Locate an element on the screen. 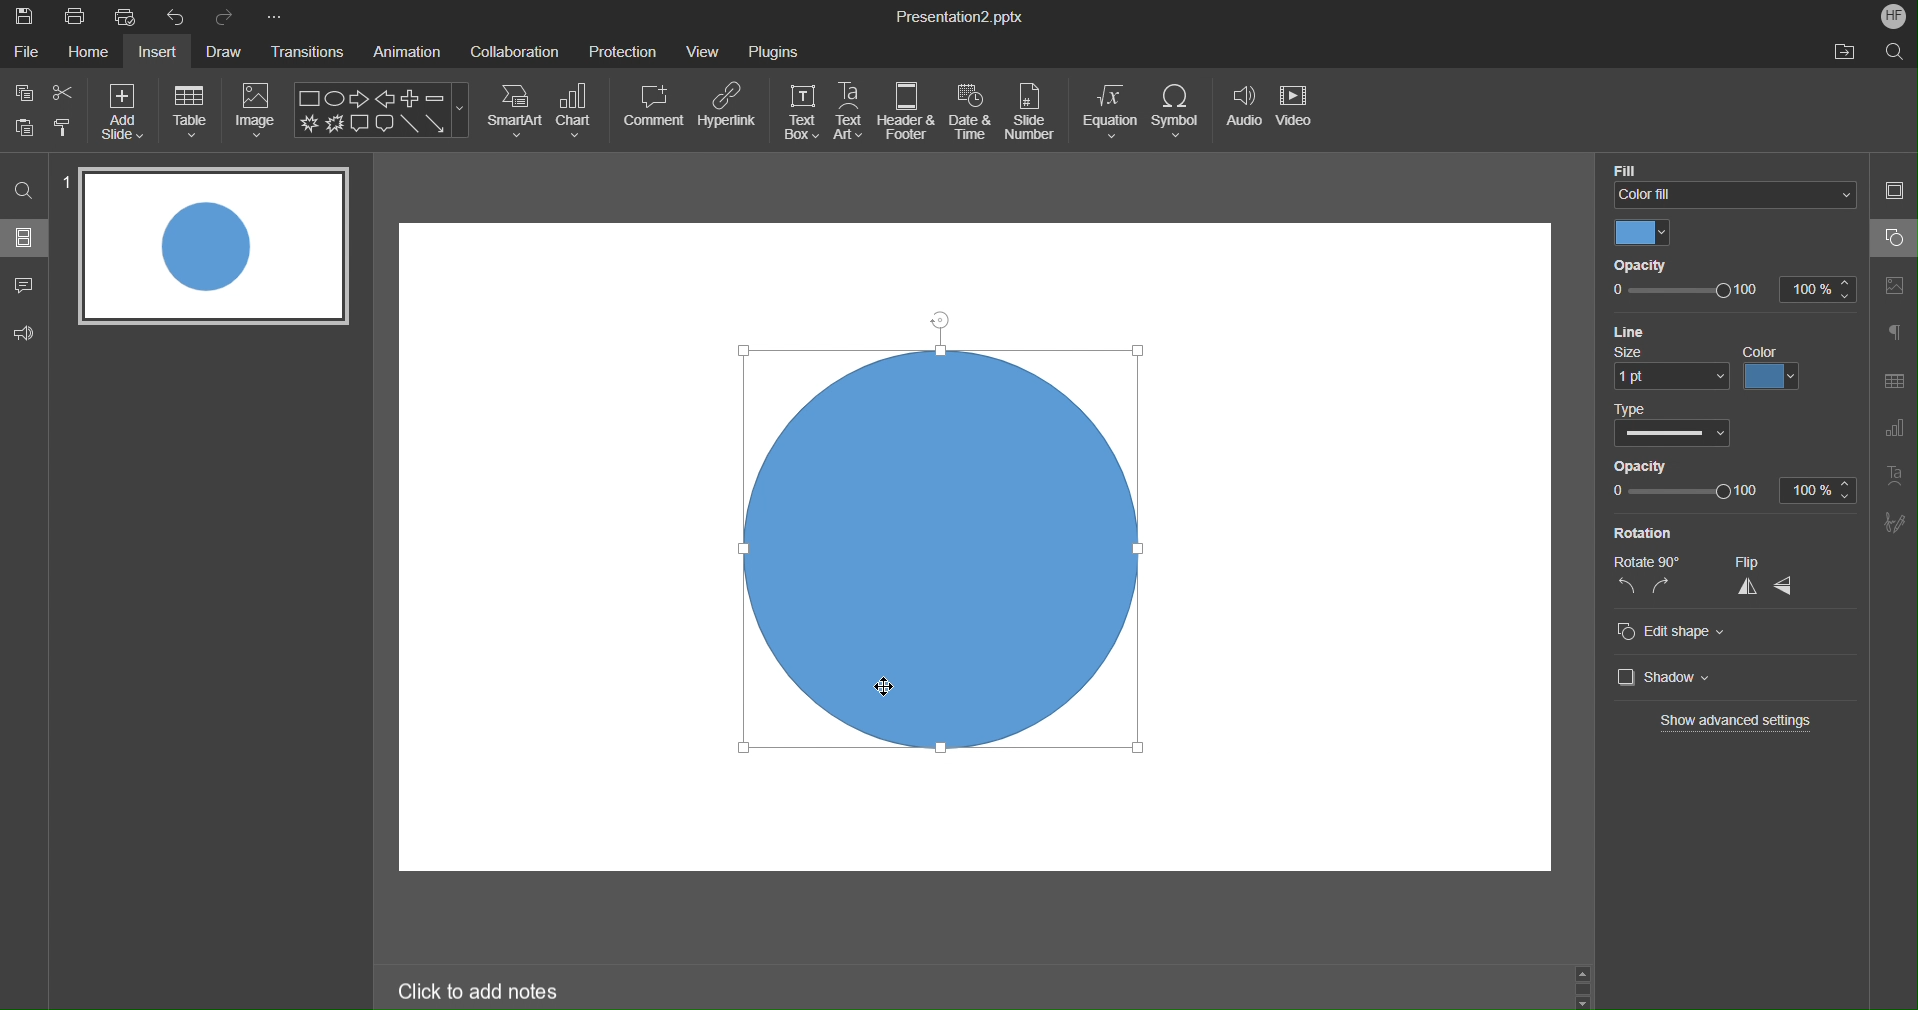 This screenshot has width=1918, height=1010. Color is located at coordinates (1641, 234).